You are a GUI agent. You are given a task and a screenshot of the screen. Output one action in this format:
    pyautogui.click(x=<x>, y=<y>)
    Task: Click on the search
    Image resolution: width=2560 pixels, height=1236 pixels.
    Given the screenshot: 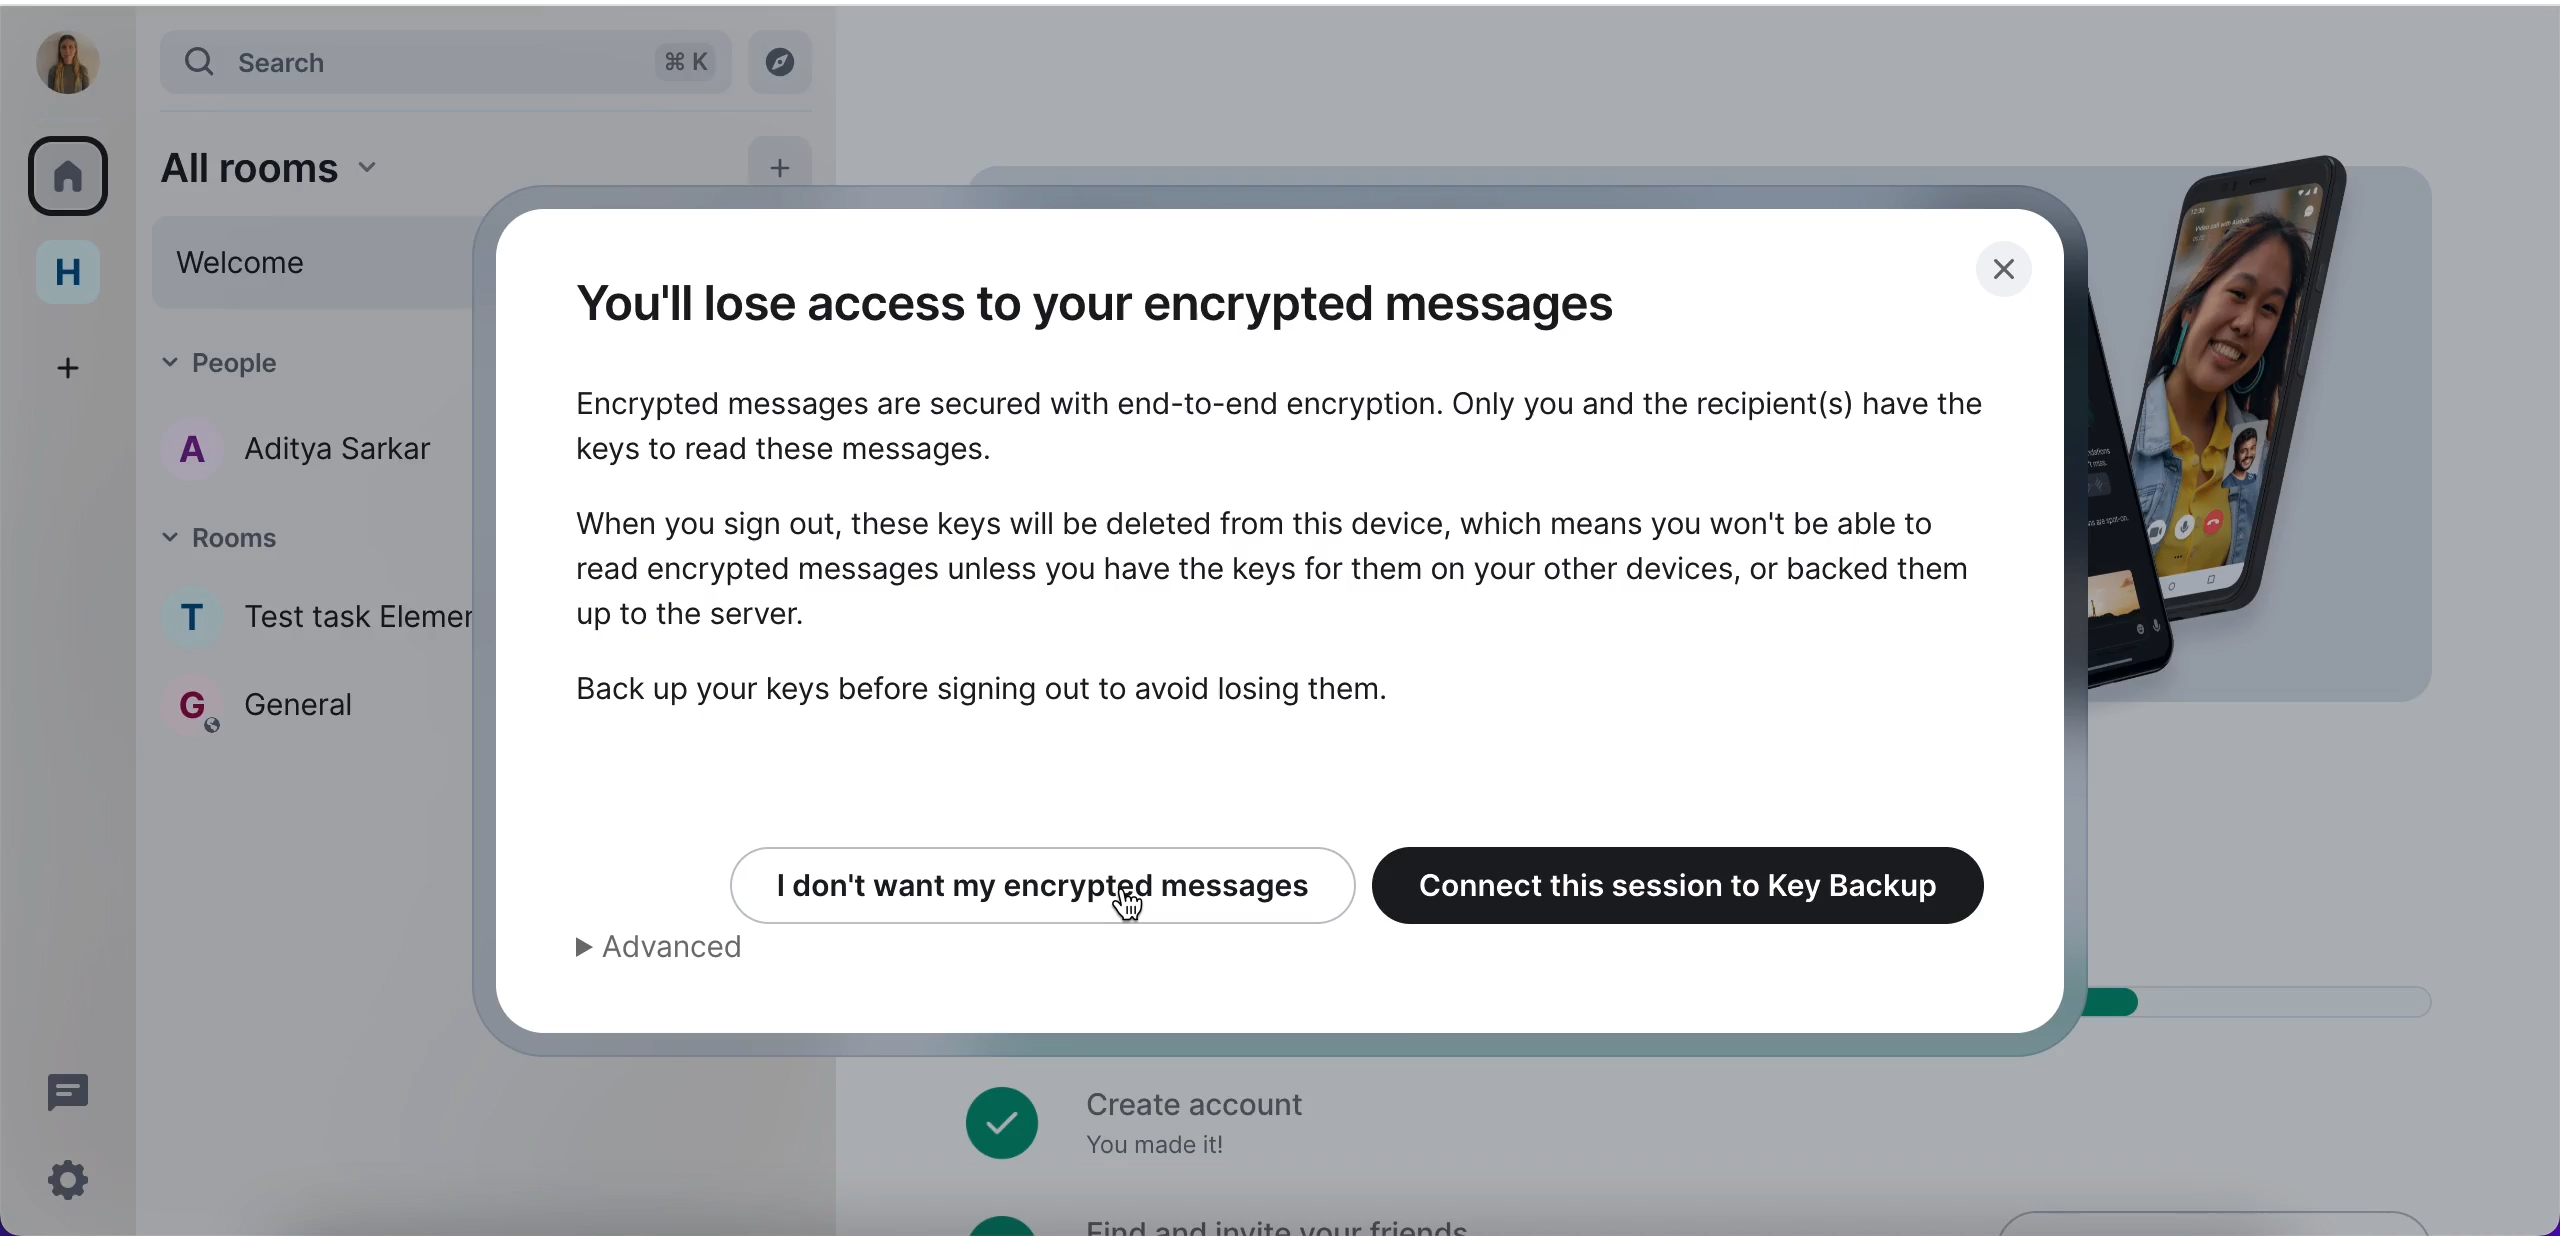 What is the action you would take?
    pyautogui.click(x=450, y=62)
    